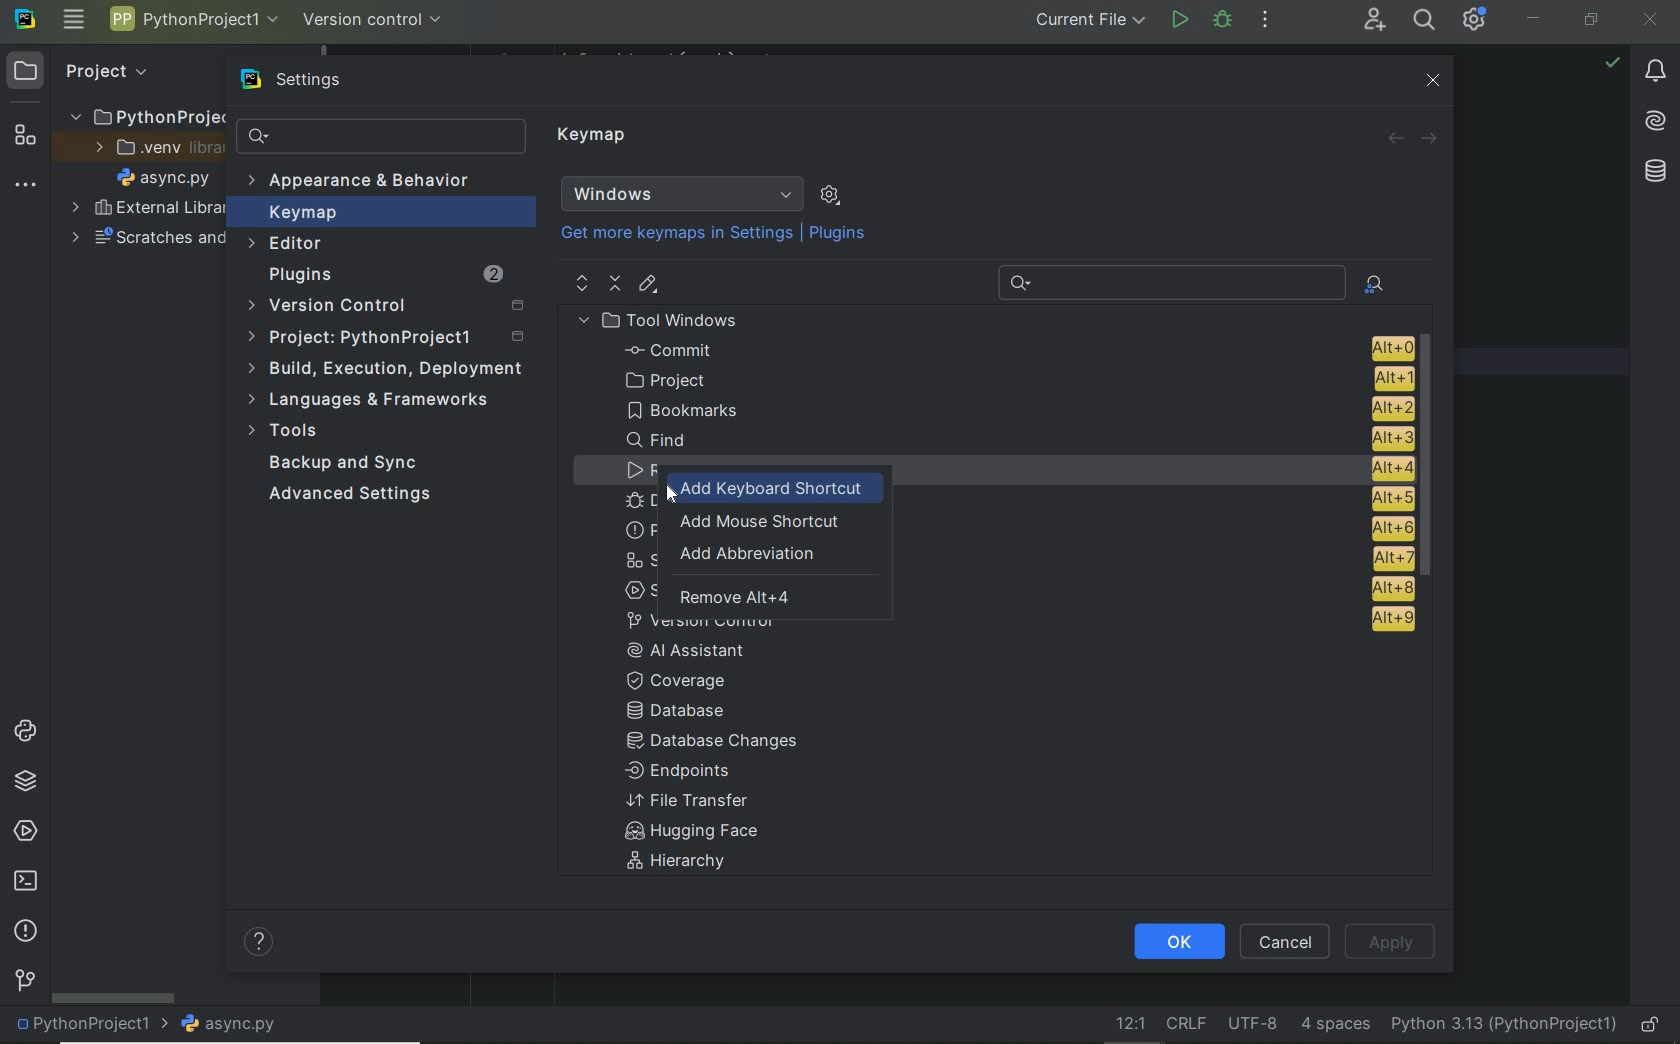 The height and width of the screenshot is (1044, 1680). What do you see at coordinates (1389, 499) in the screenshot?
I see `alt + 5` at bounding box center [1389, 499].